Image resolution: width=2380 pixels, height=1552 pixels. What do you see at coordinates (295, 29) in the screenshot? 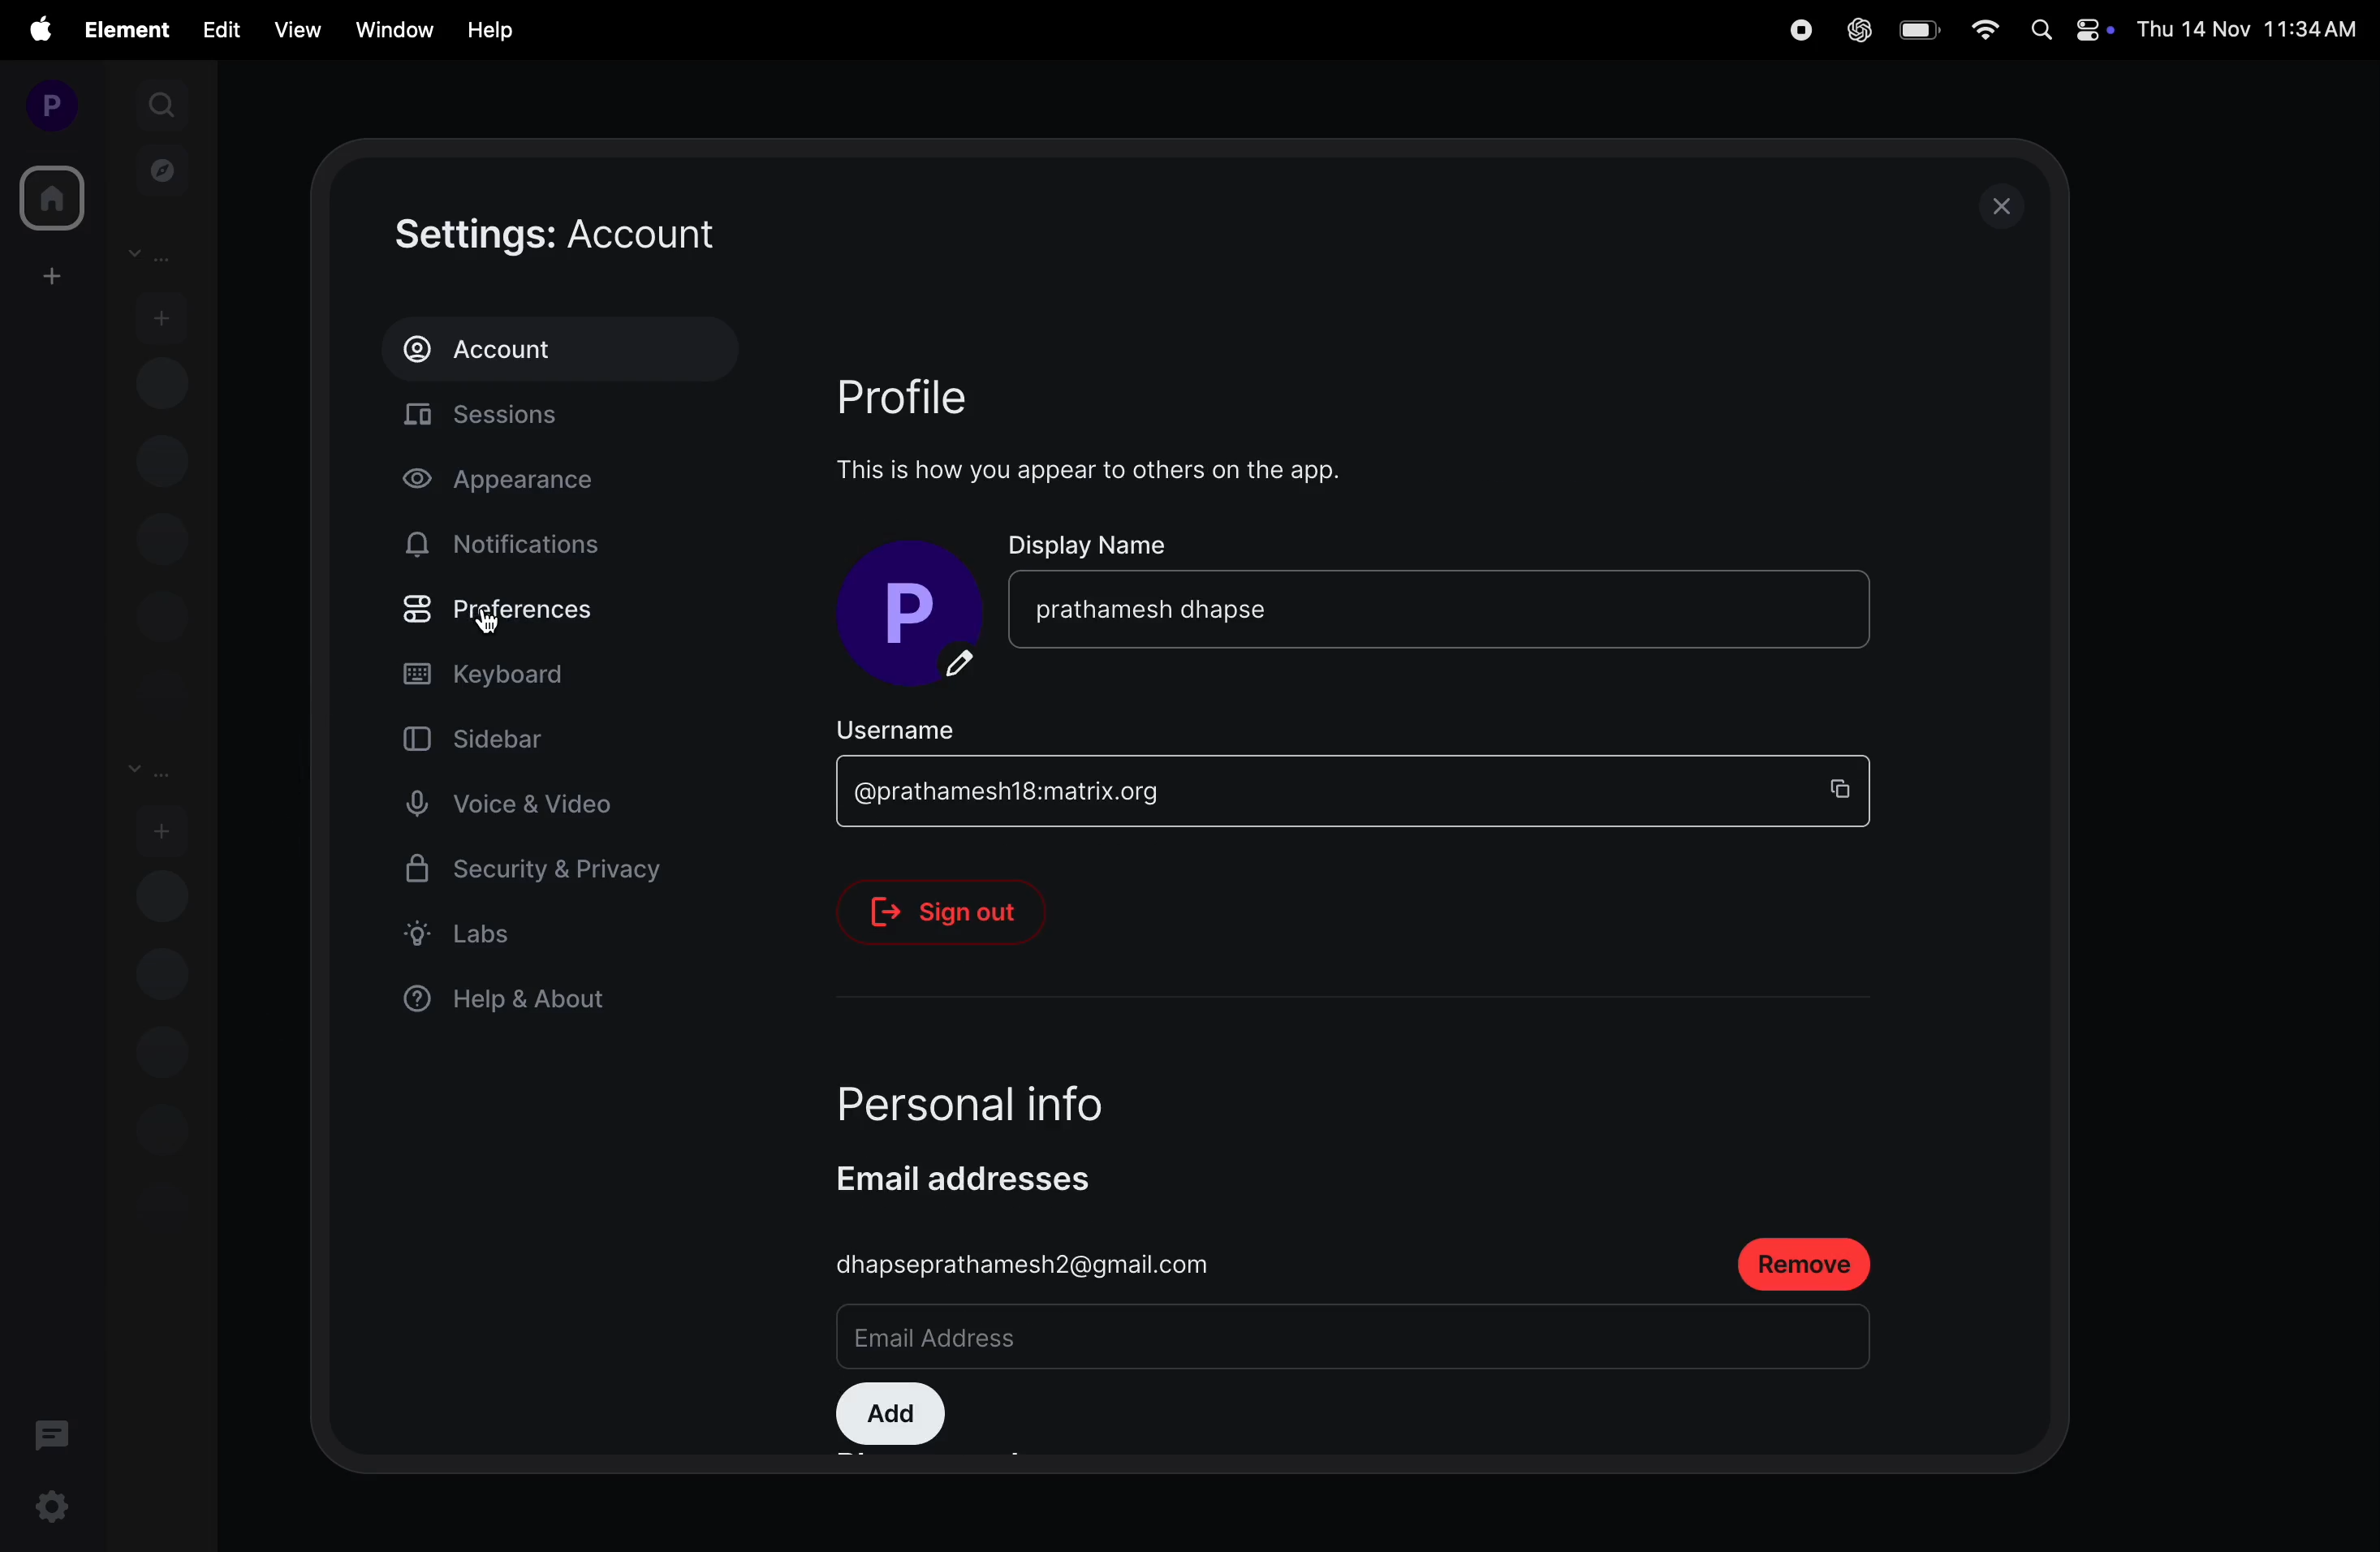
I see `view` at bounding box center [295, 29].